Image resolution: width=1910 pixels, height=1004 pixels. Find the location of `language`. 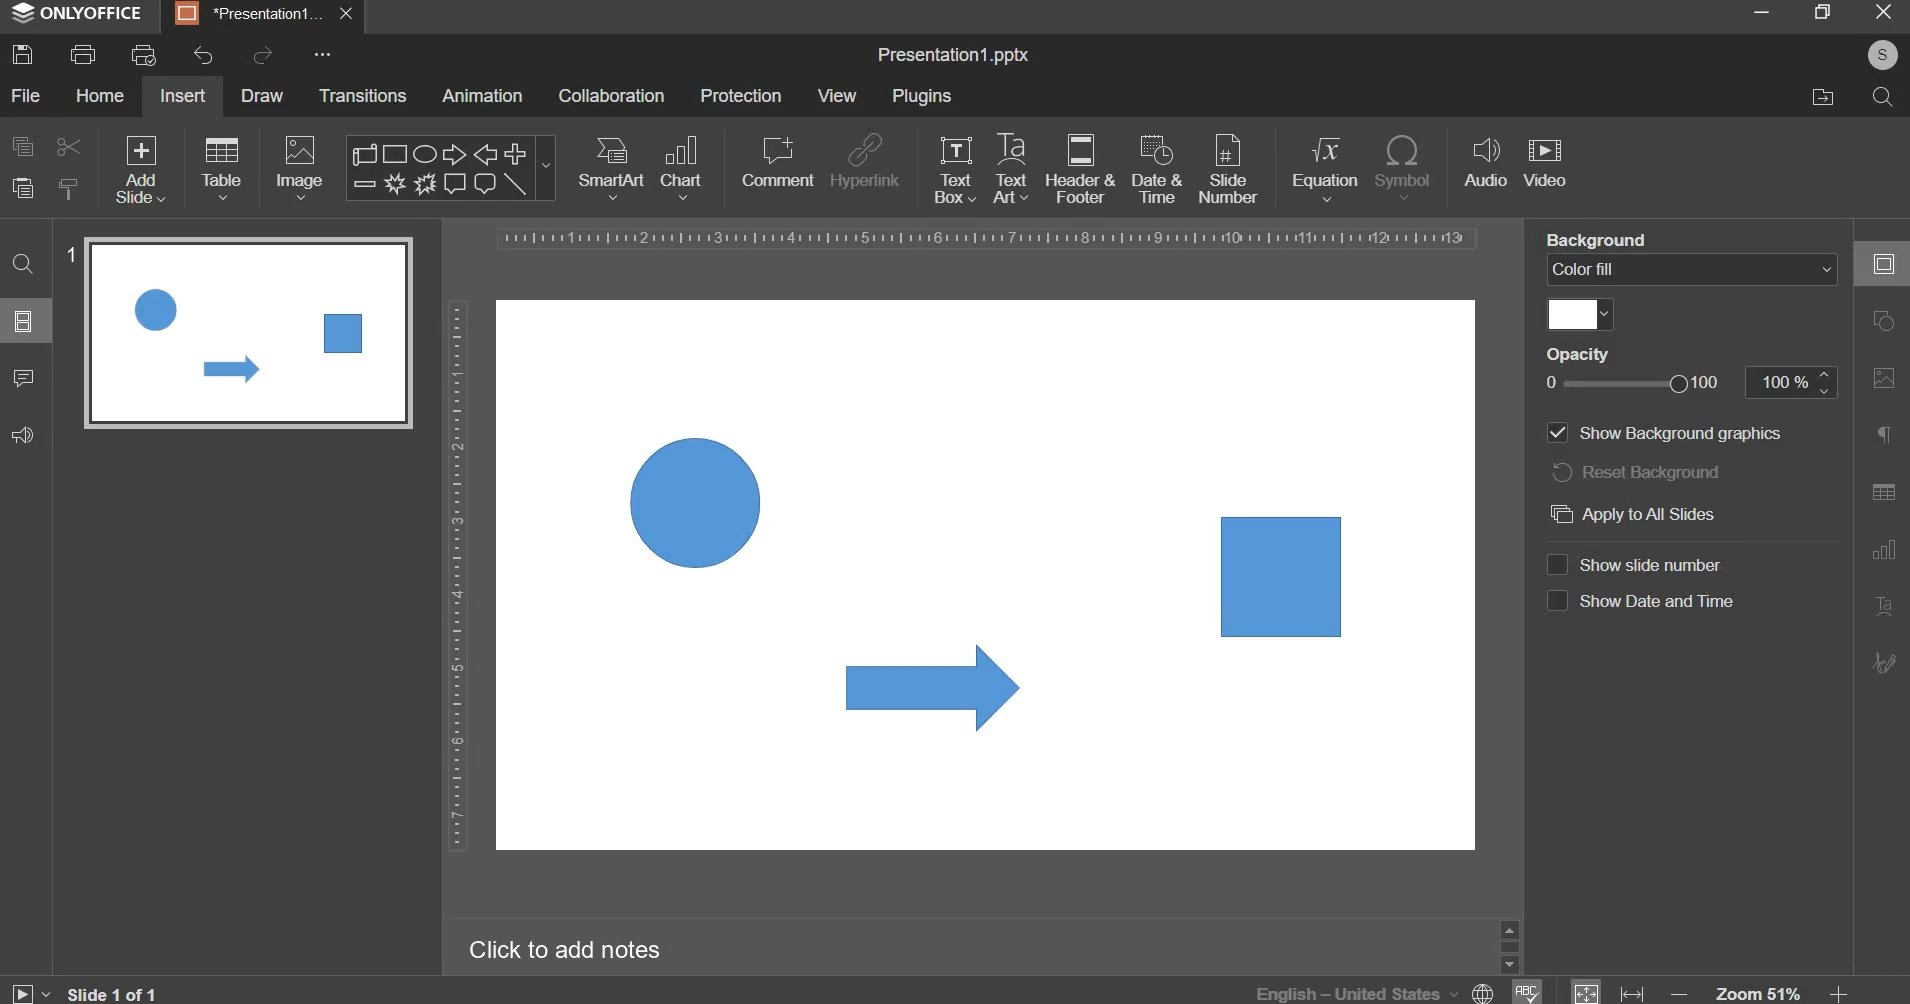

language is located at coordinates (1378, 993).